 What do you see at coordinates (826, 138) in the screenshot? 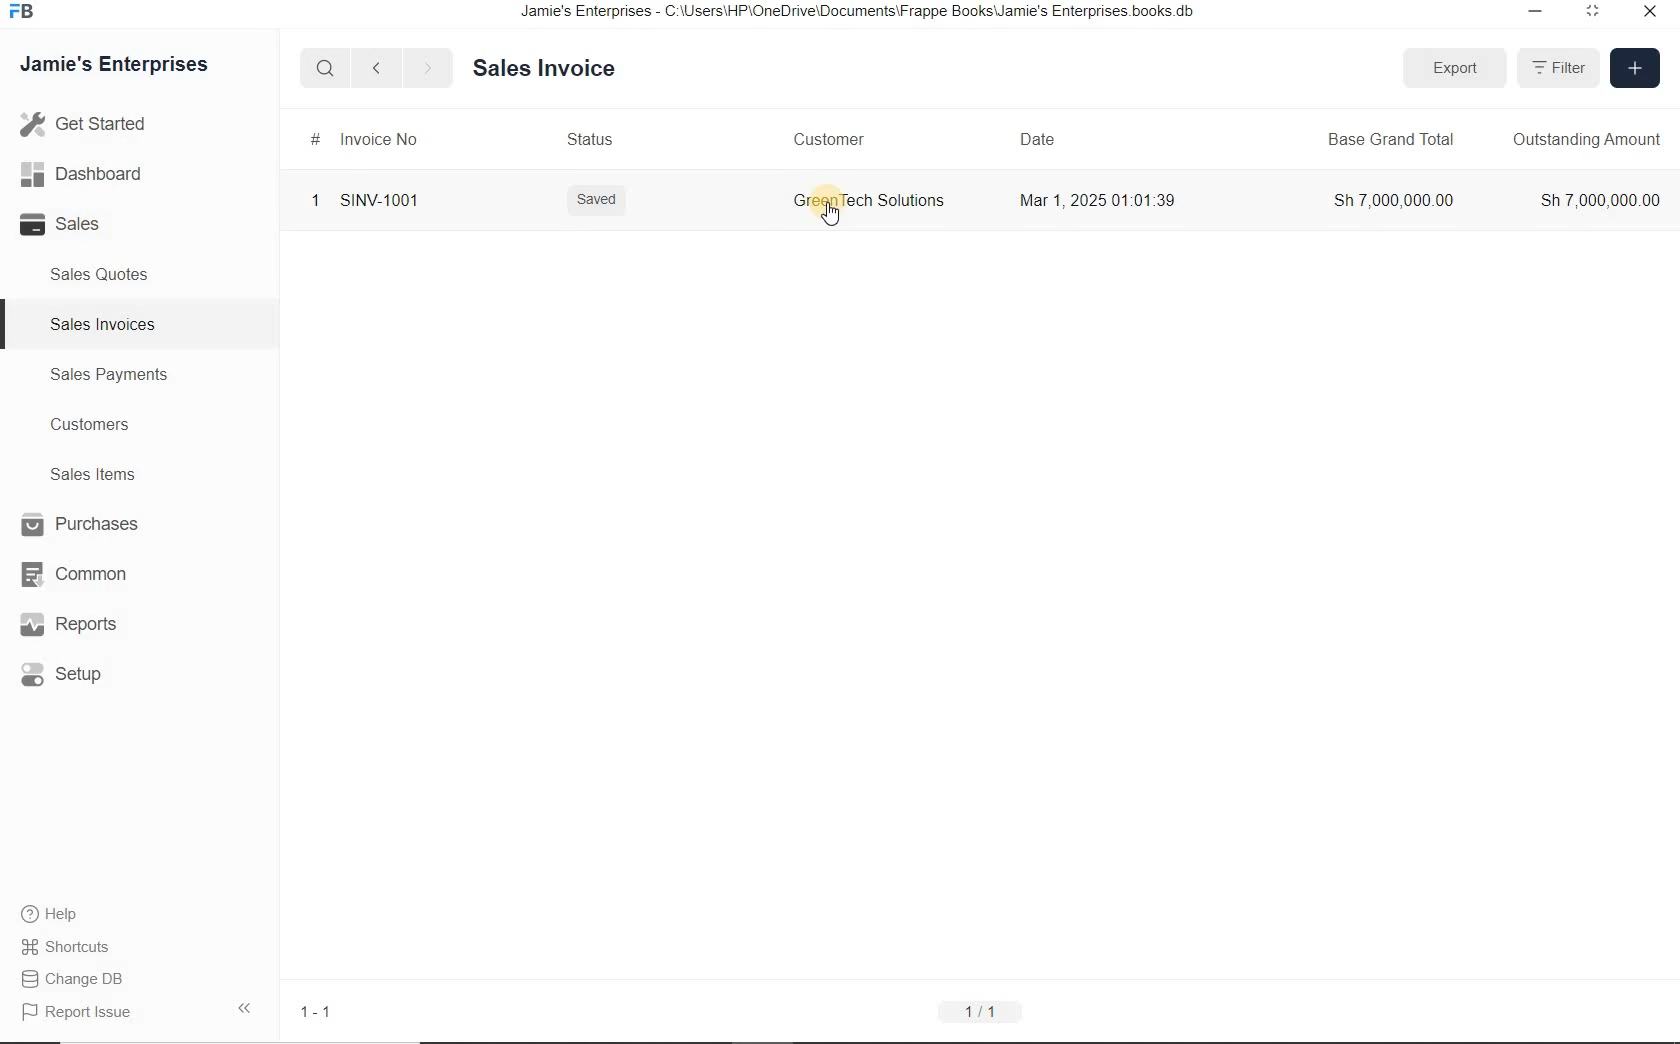
I see `Customer` at bounding box center [826, 138].